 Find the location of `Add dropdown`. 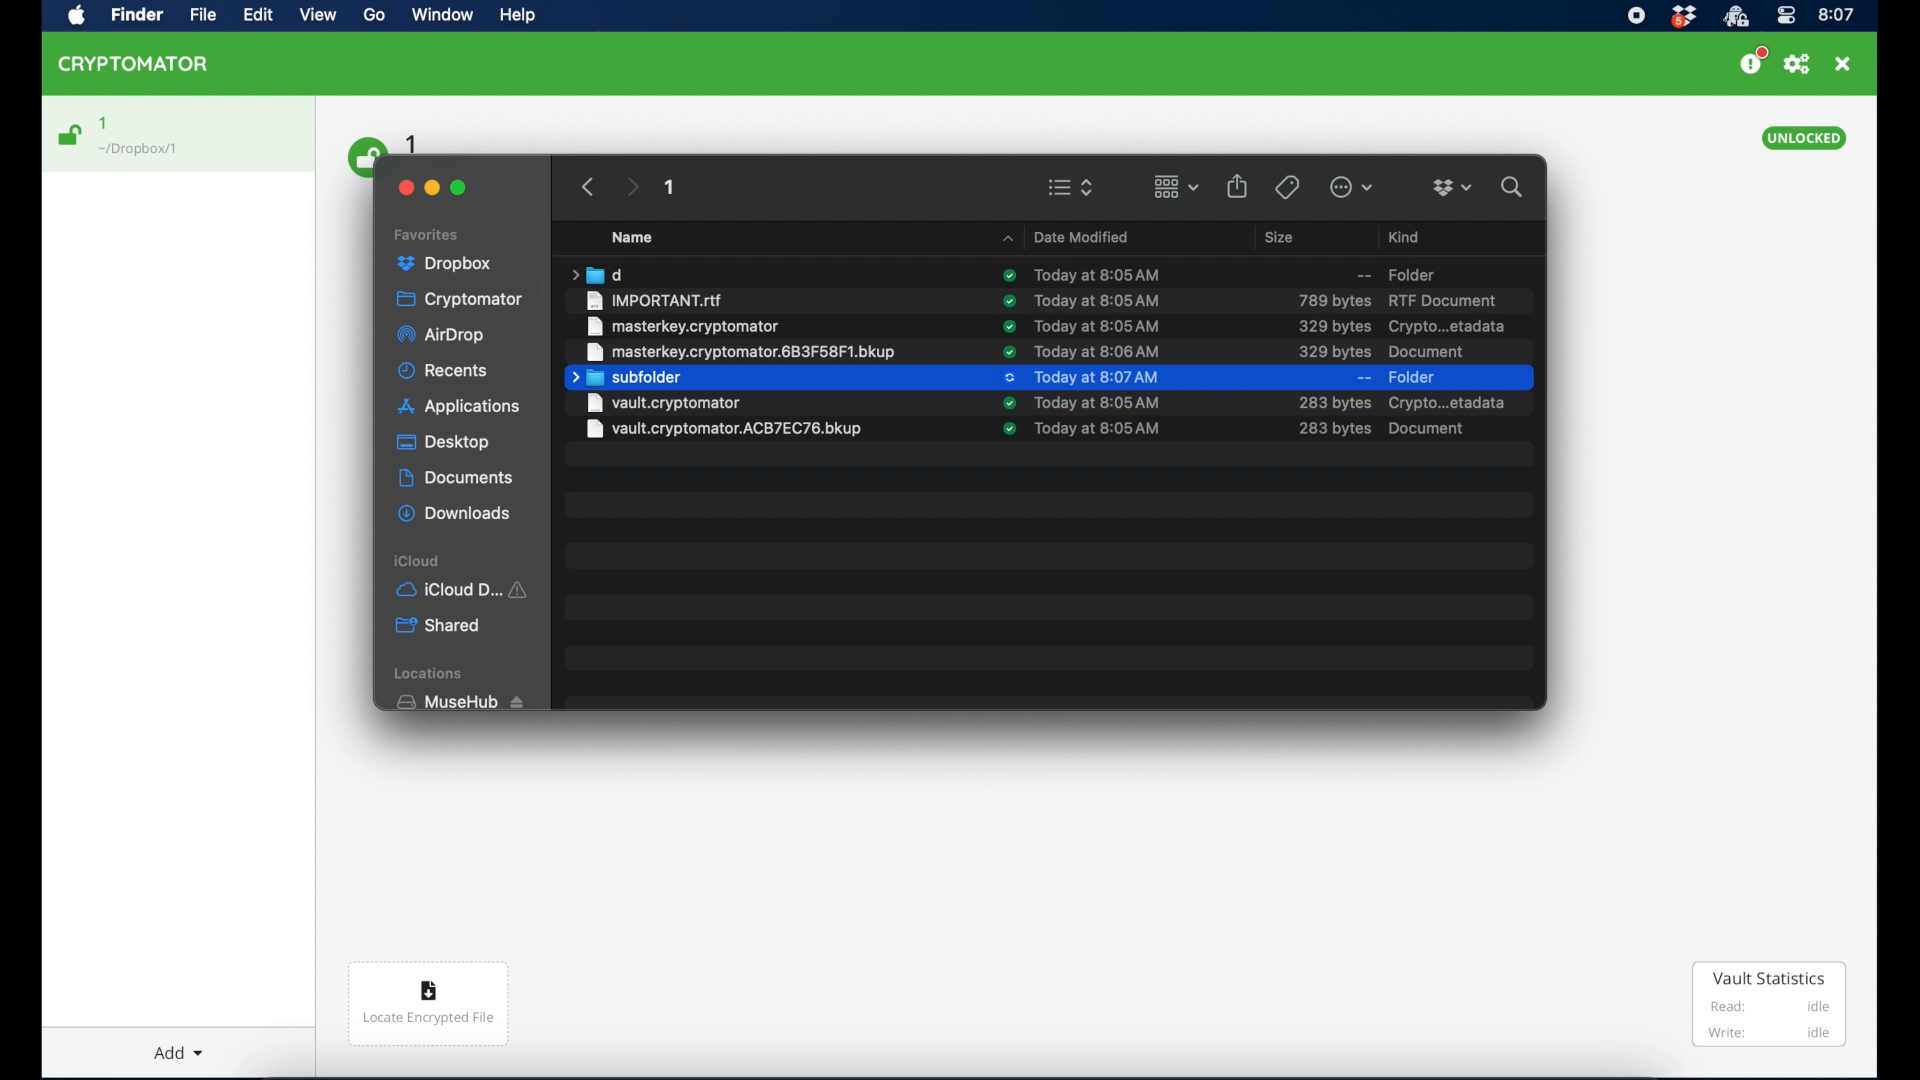

Add dropdown is located at coordinates (183, 1045).